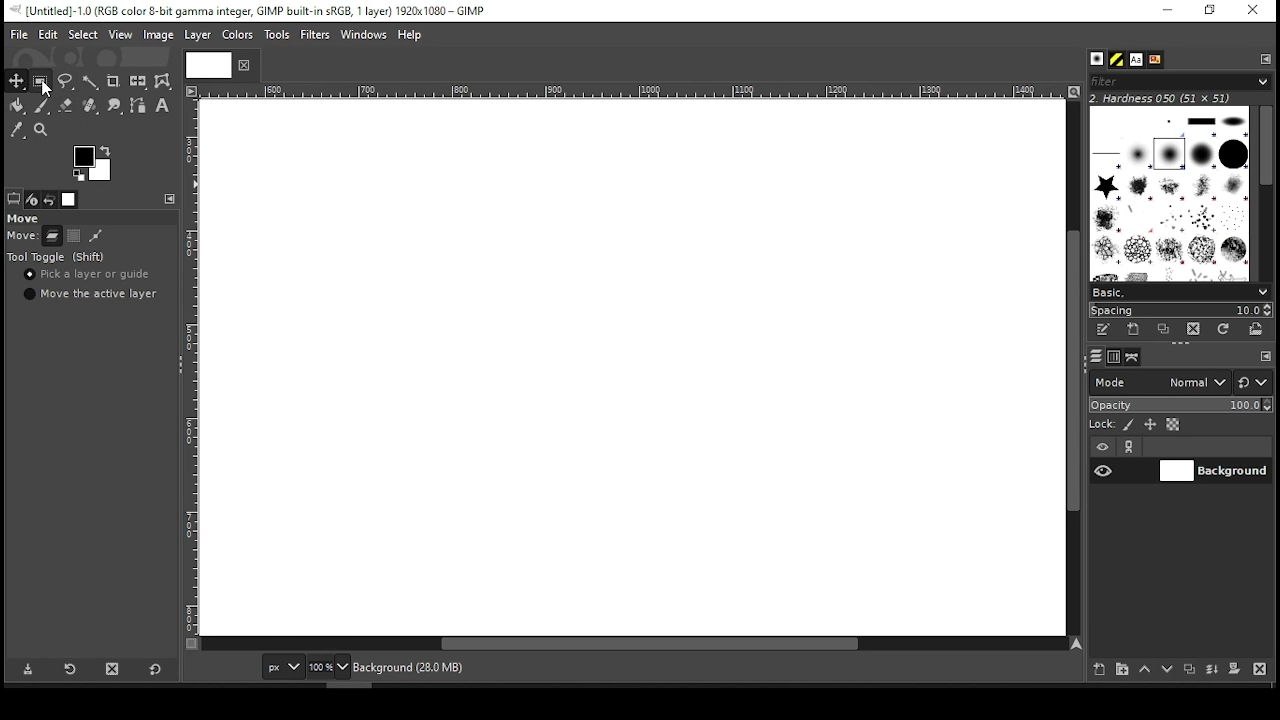 The image size is (1280, 720). What do you see at coordinates (22, 235) in the screenshot?
I see `move:` at bounding box center [22, 235].